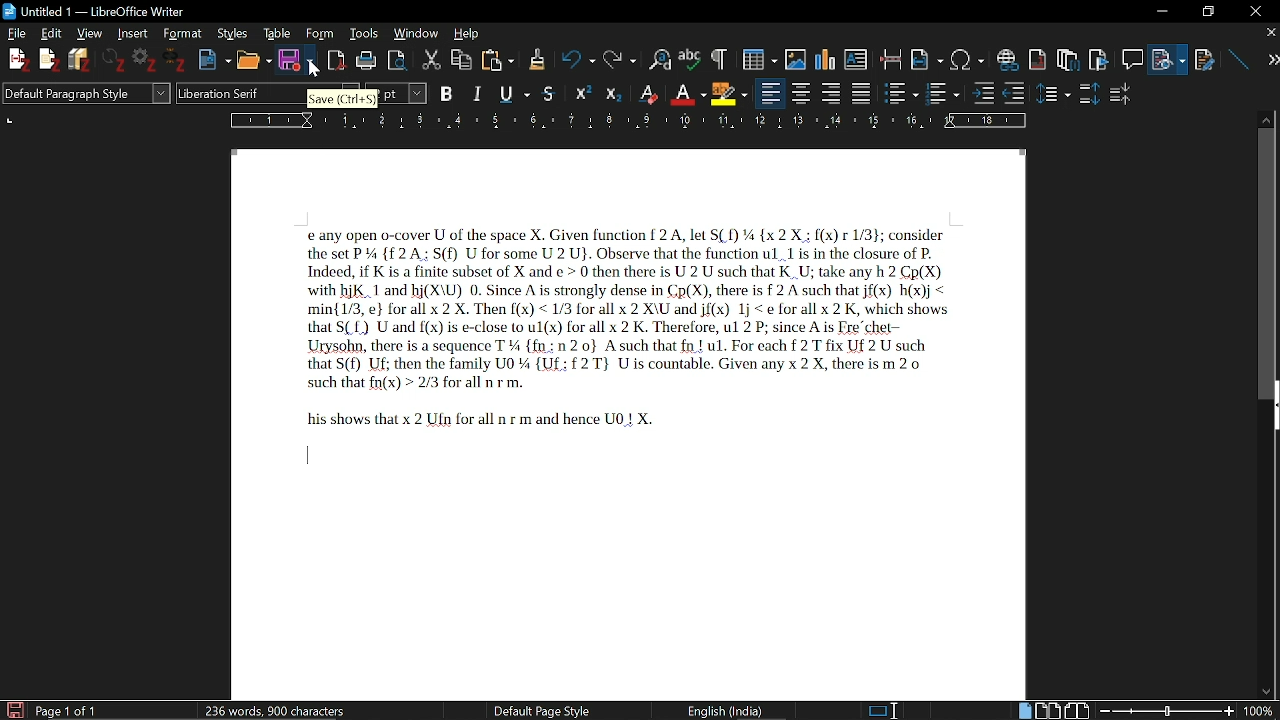 The image size is (1280, 720). What do you see at coordinates (833, 92) in the screenshot?
I see `Align right` at bounding box center [833, 92].